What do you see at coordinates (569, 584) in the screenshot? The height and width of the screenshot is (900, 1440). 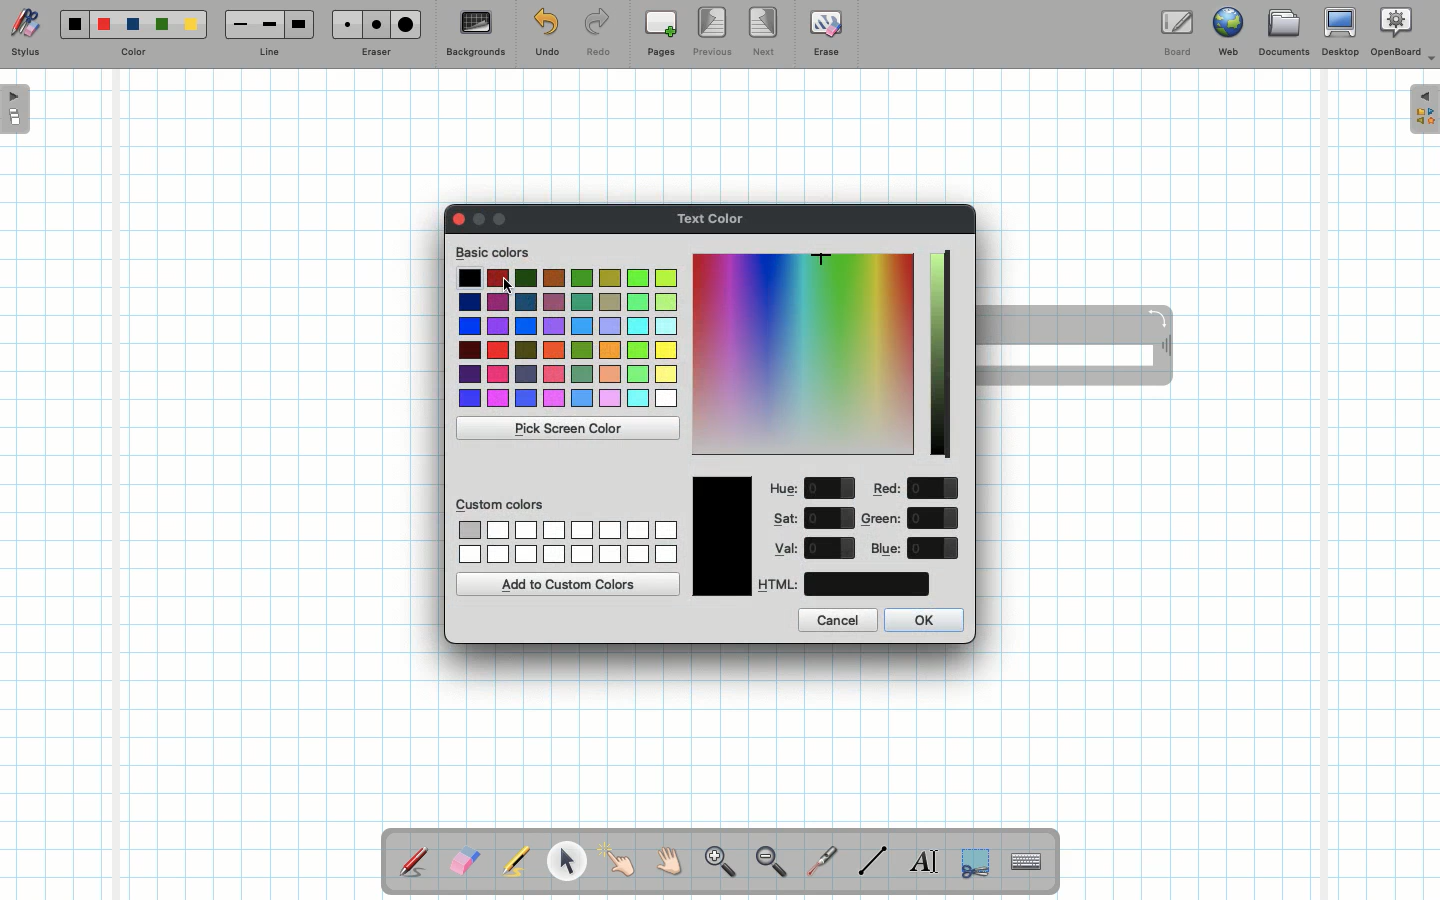 I see `Add to custom colors` at bounding box center [569, 584].